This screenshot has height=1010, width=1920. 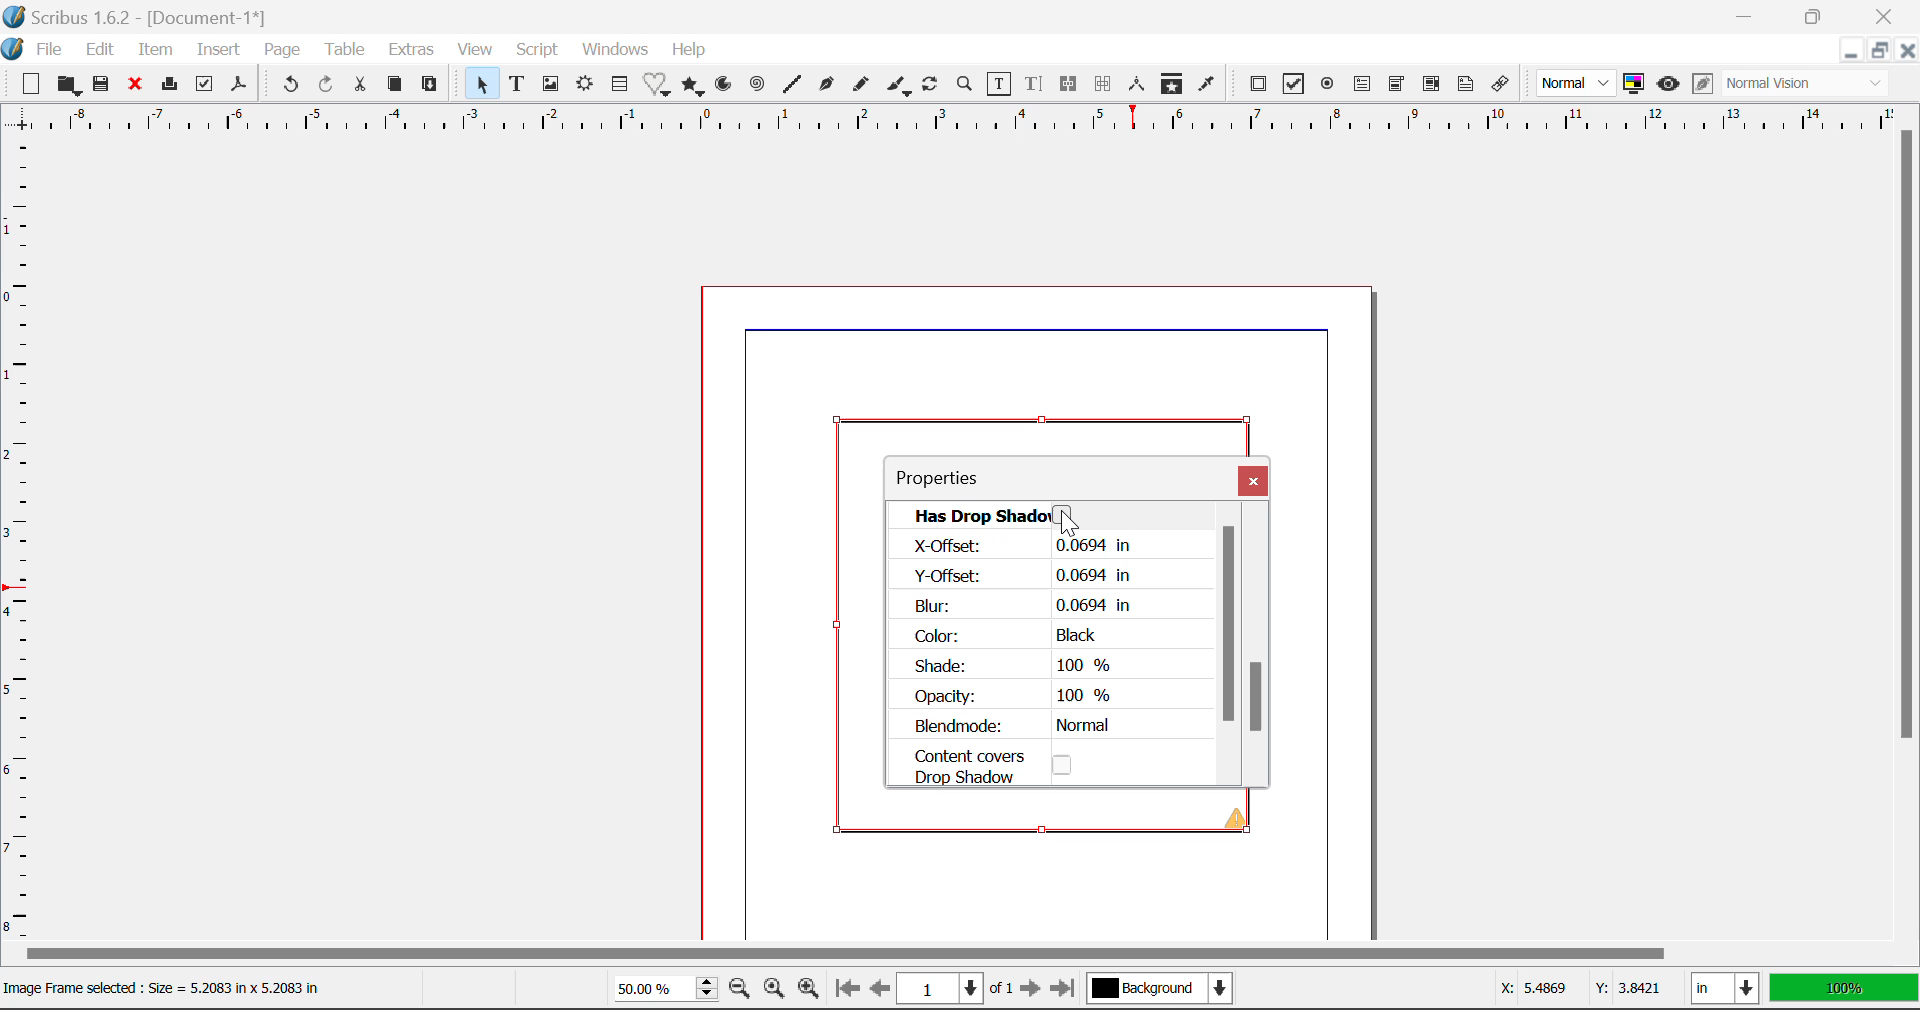 I want to click on Unlink Text Frames, so click(x=1105, y=83).